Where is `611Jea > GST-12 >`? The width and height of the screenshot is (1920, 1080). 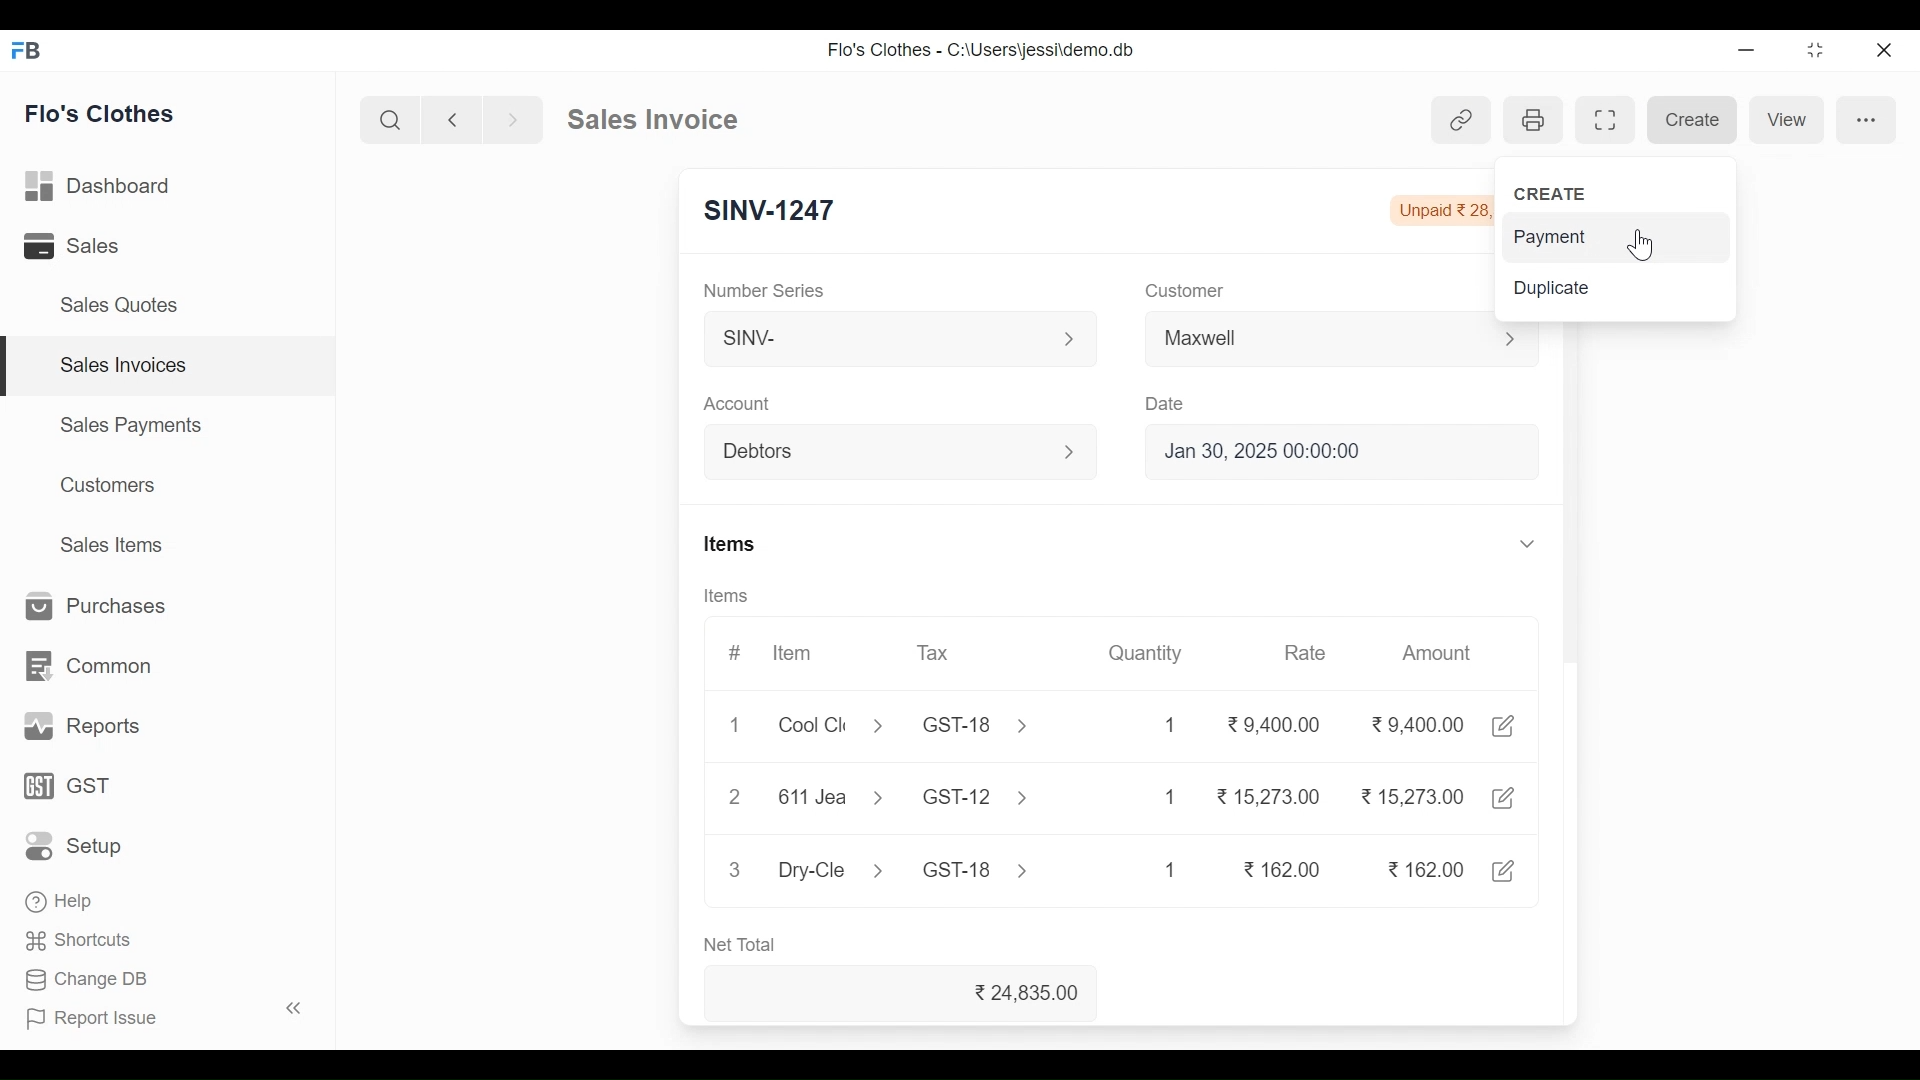
611Jea > GST-12 > is located at coordinates (907, 798).